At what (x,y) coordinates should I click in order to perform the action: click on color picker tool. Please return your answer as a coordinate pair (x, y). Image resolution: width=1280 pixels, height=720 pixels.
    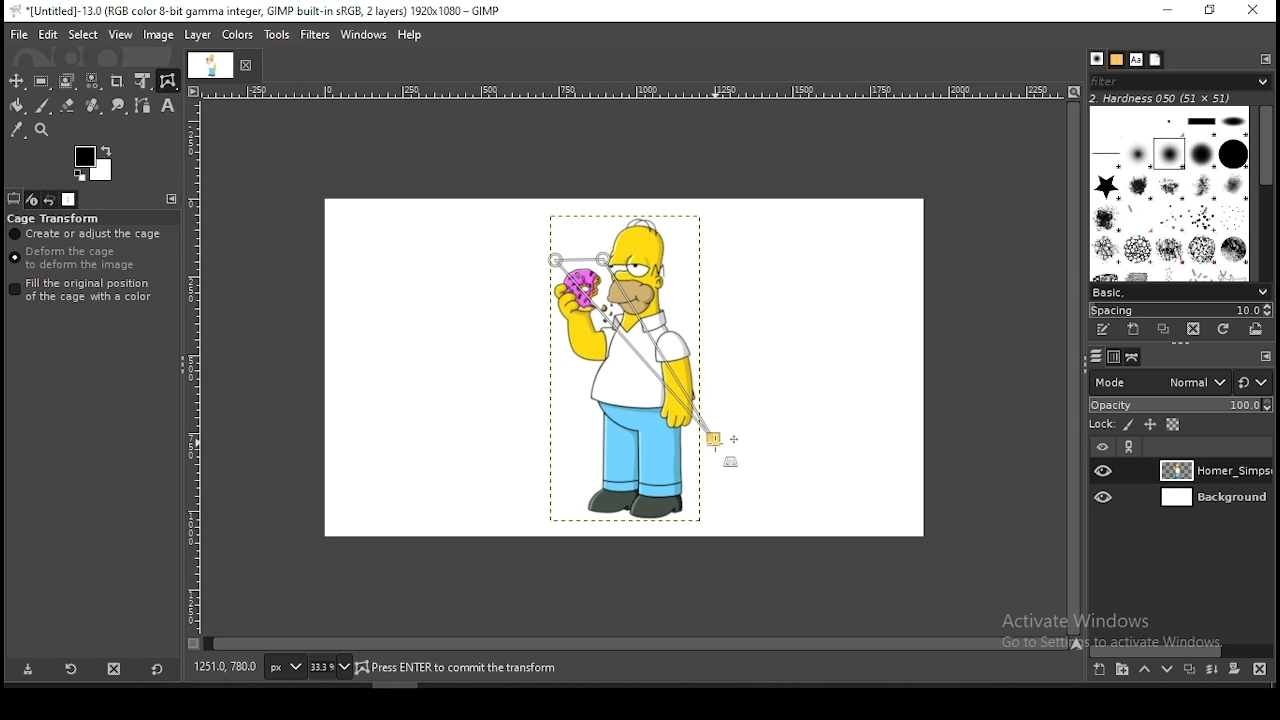
    Looking at the image, I should click on (17, 129).